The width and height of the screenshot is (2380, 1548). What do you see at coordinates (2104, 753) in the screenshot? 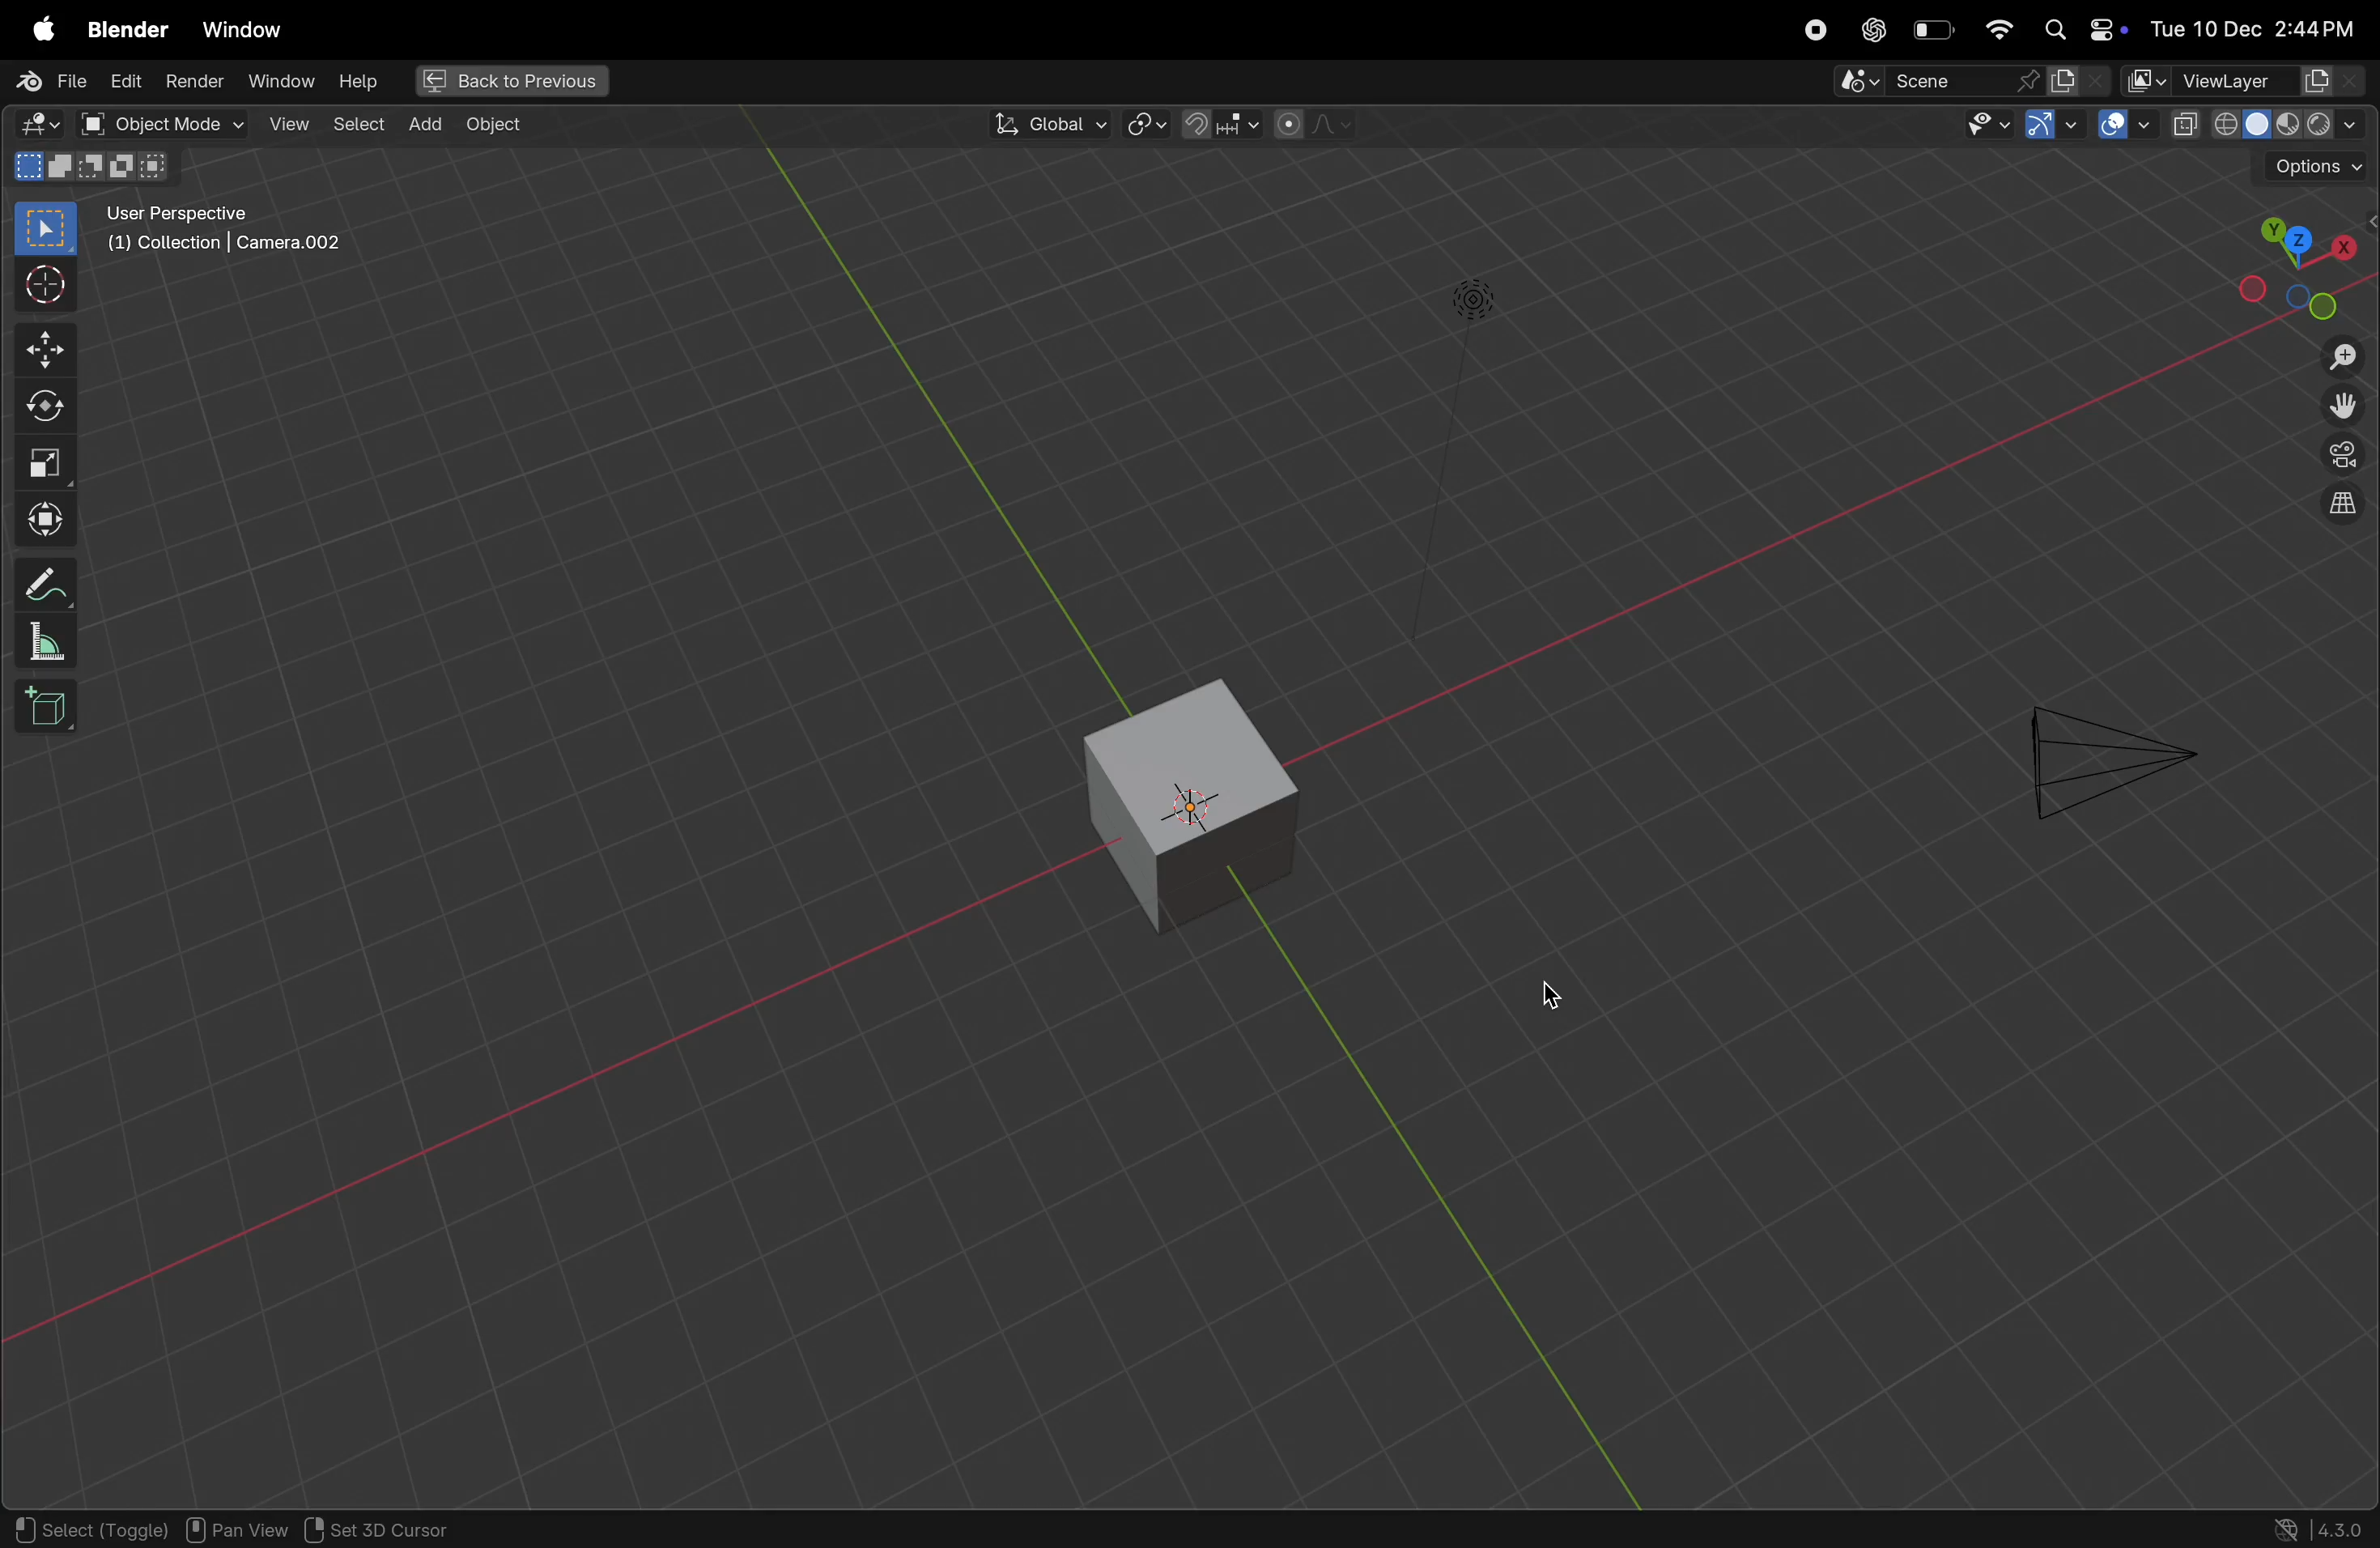
I see `camera` at bounding box center [2104, 753].